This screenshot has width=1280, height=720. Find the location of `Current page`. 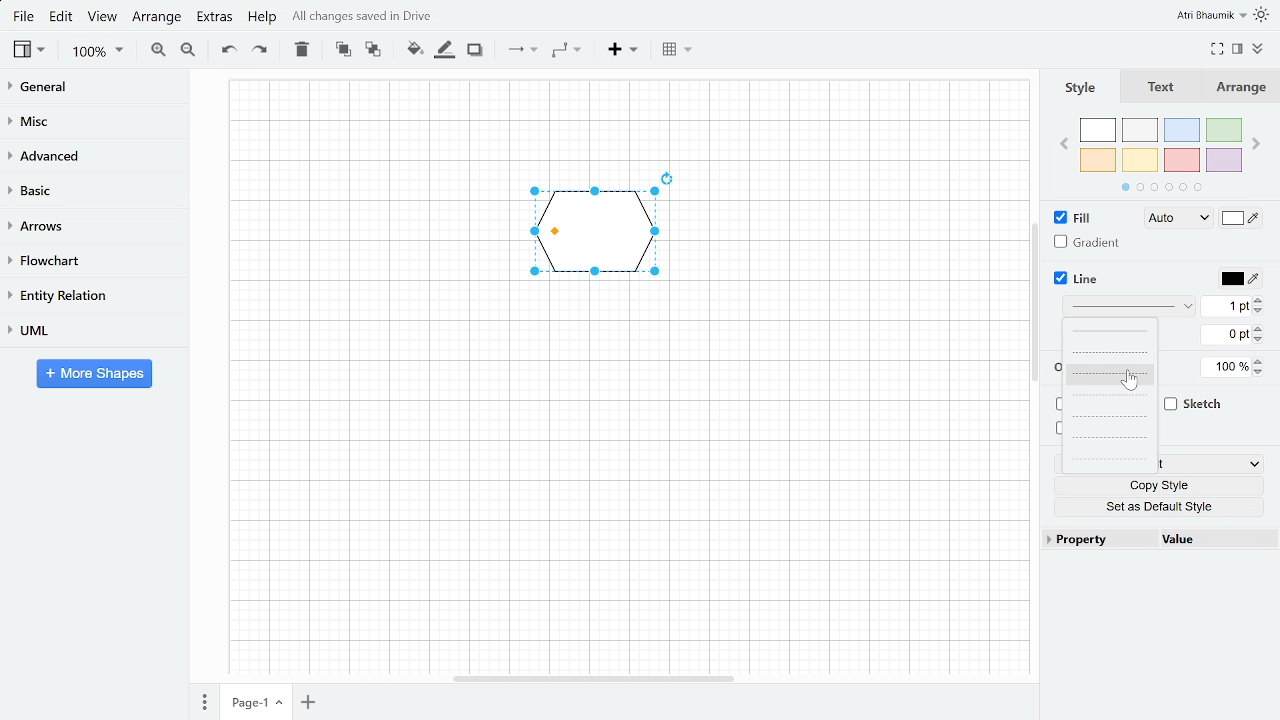

Current page is located at coordinates (255, 703).